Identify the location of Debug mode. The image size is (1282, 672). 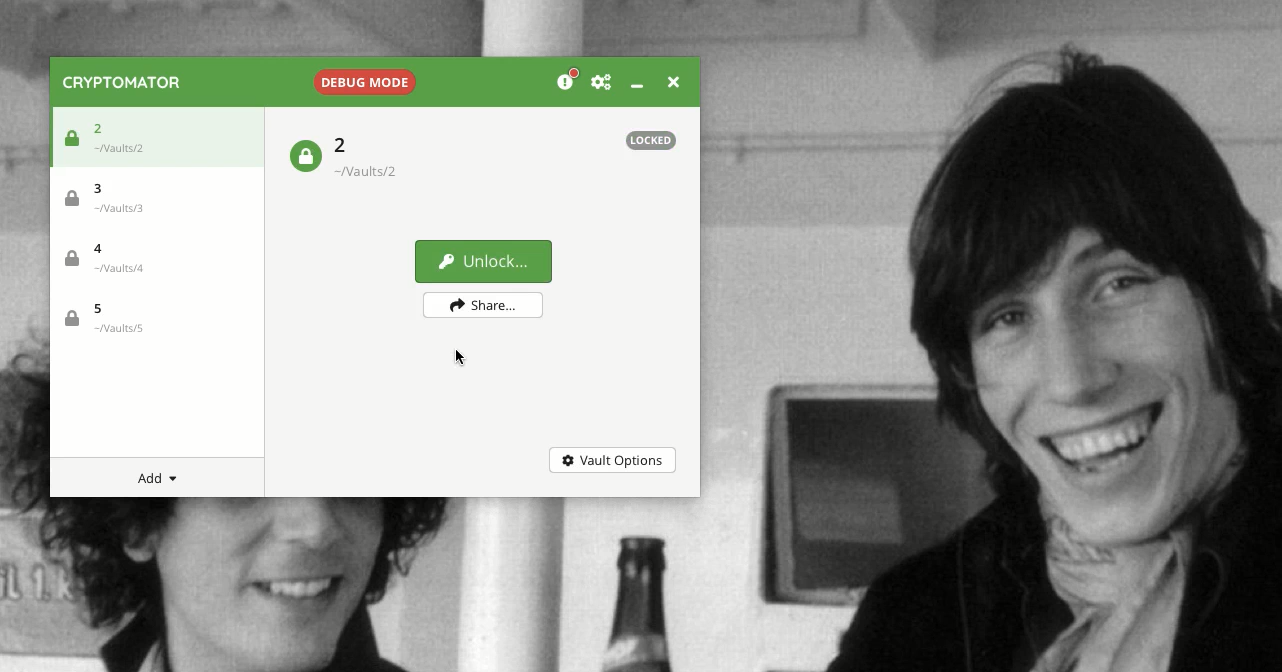
(362, 81).